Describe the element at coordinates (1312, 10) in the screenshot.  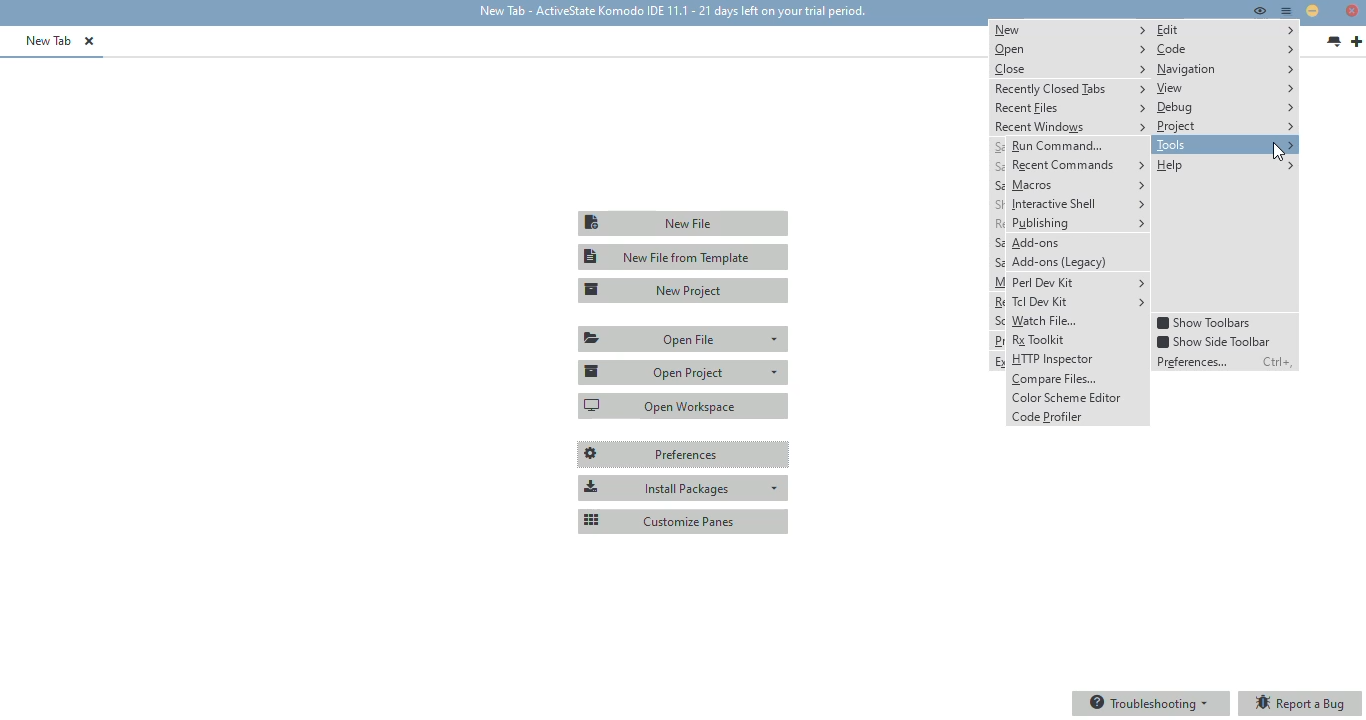
I see `minimize` at that location.